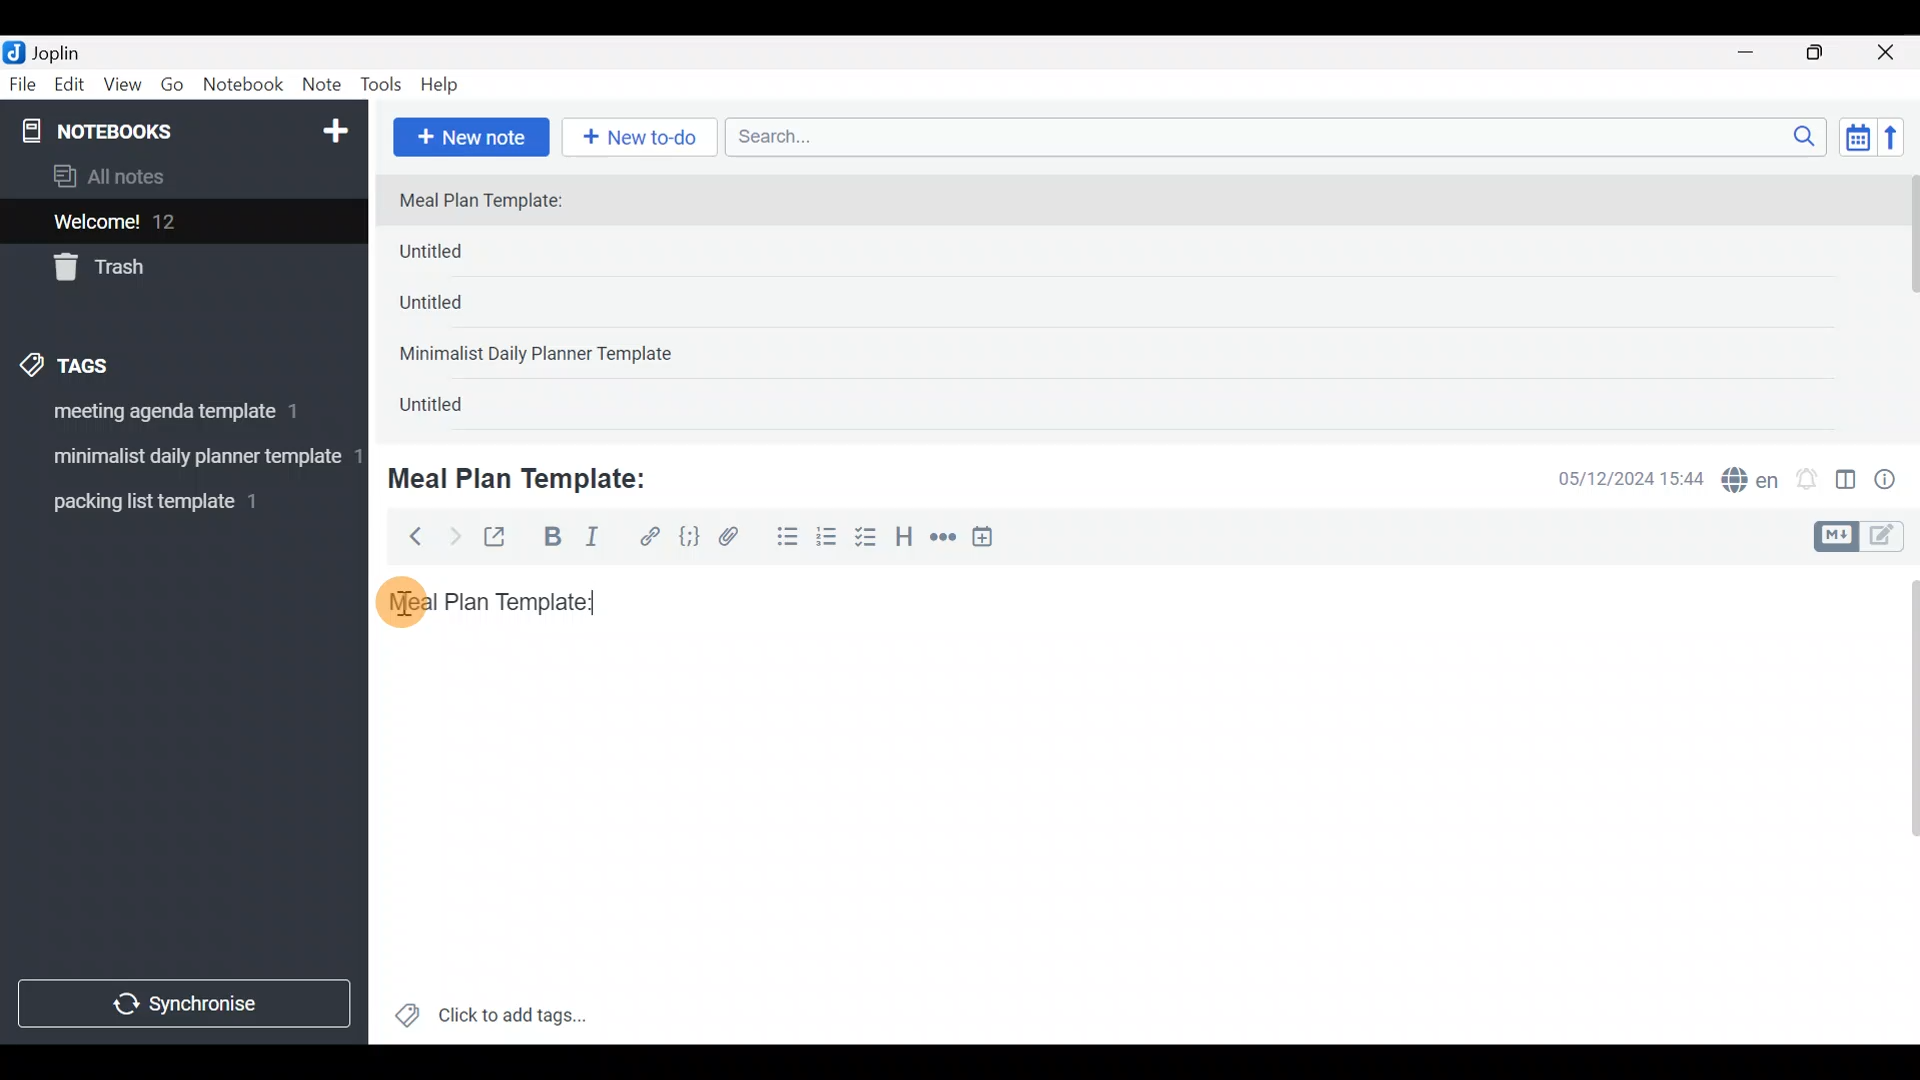  I want to click on Back, so click(407, 535).